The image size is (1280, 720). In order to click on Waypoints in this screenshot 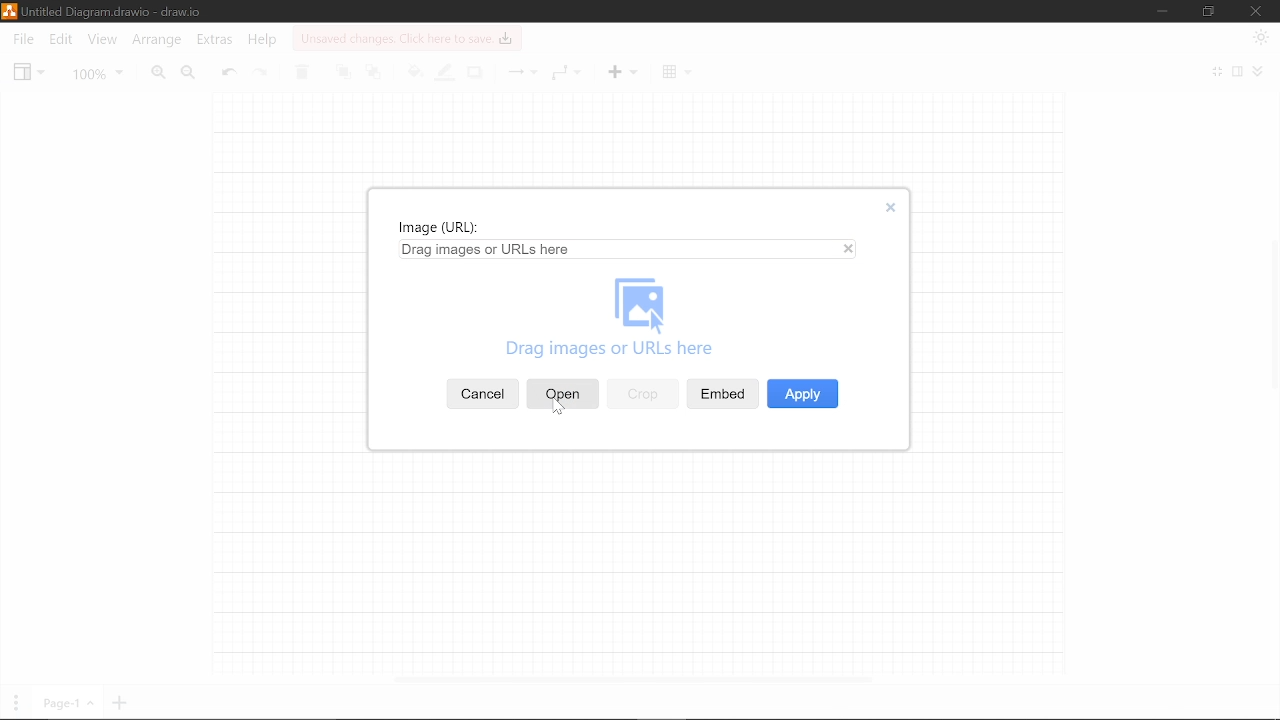, I will do `click(565, 74)`.